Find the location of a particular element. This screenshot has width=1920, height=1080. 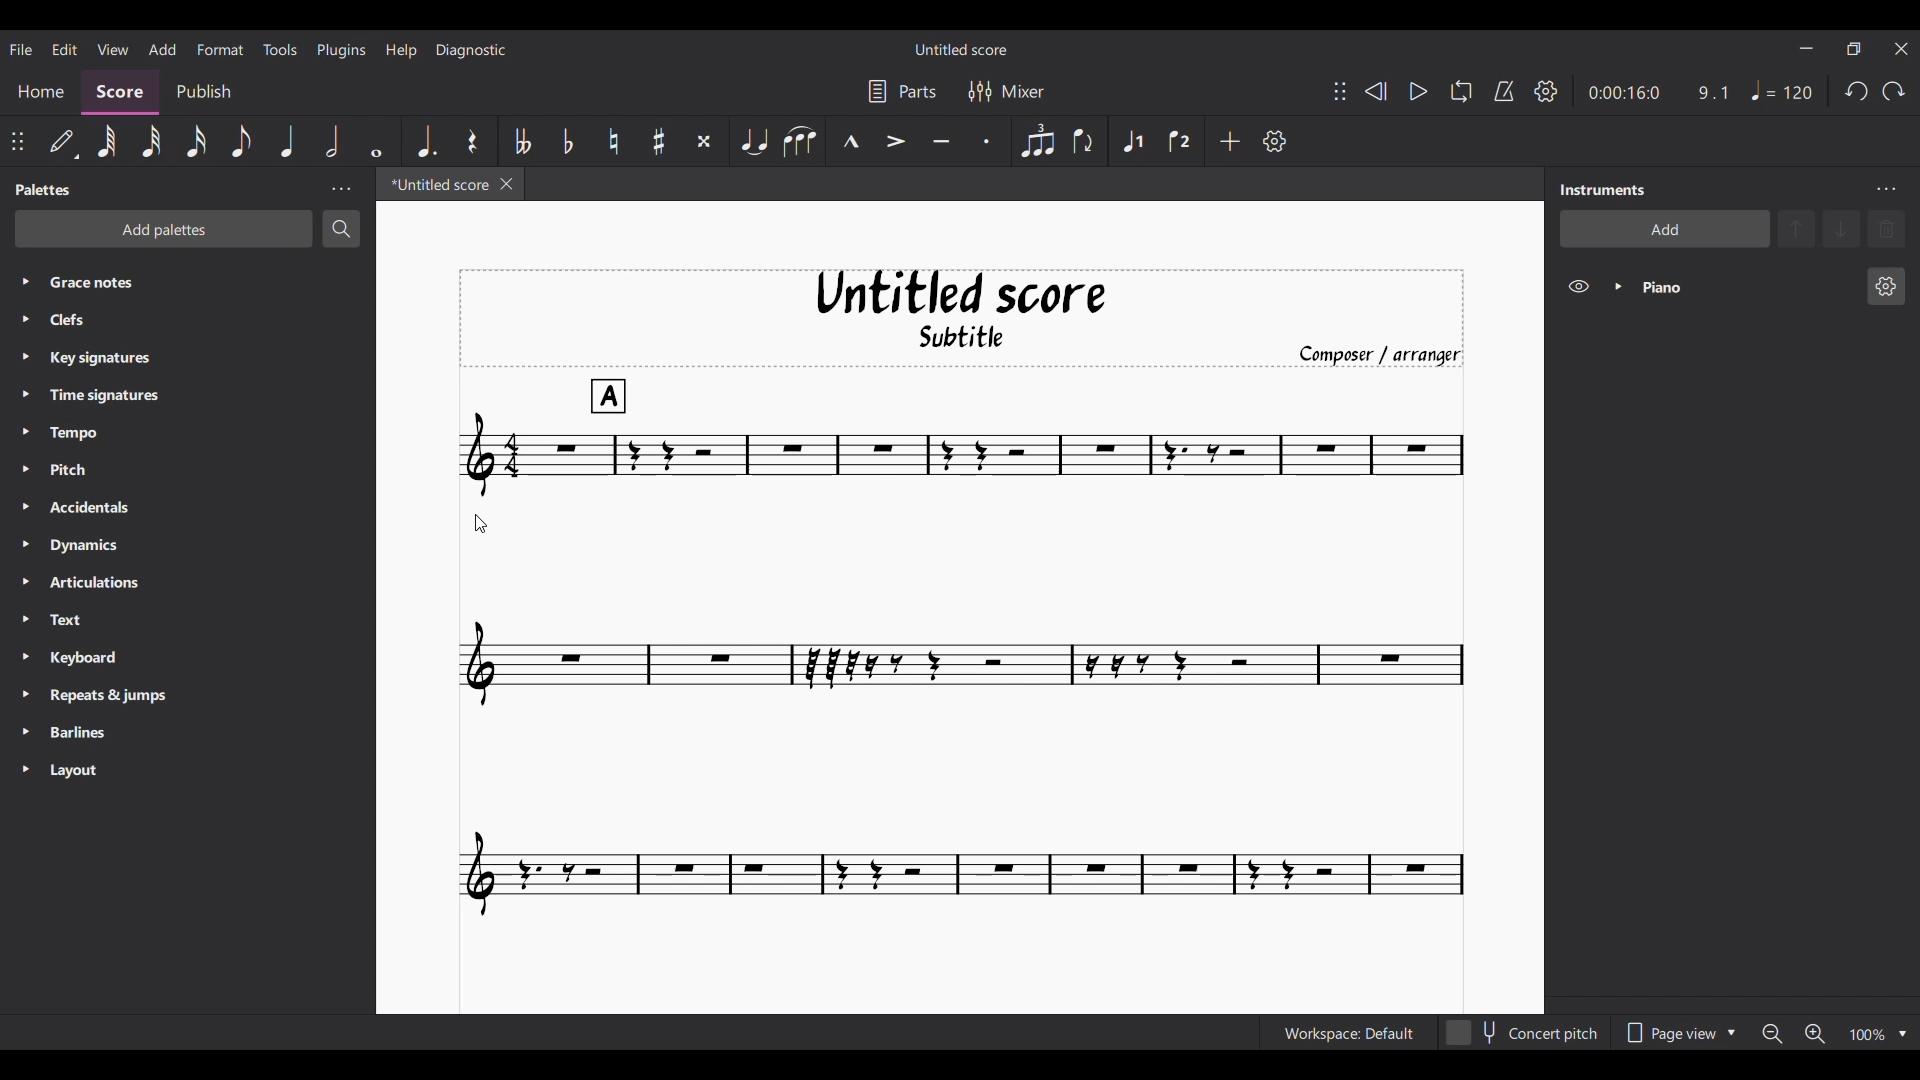

Voice 2 is located at coordinates (1179, 142).